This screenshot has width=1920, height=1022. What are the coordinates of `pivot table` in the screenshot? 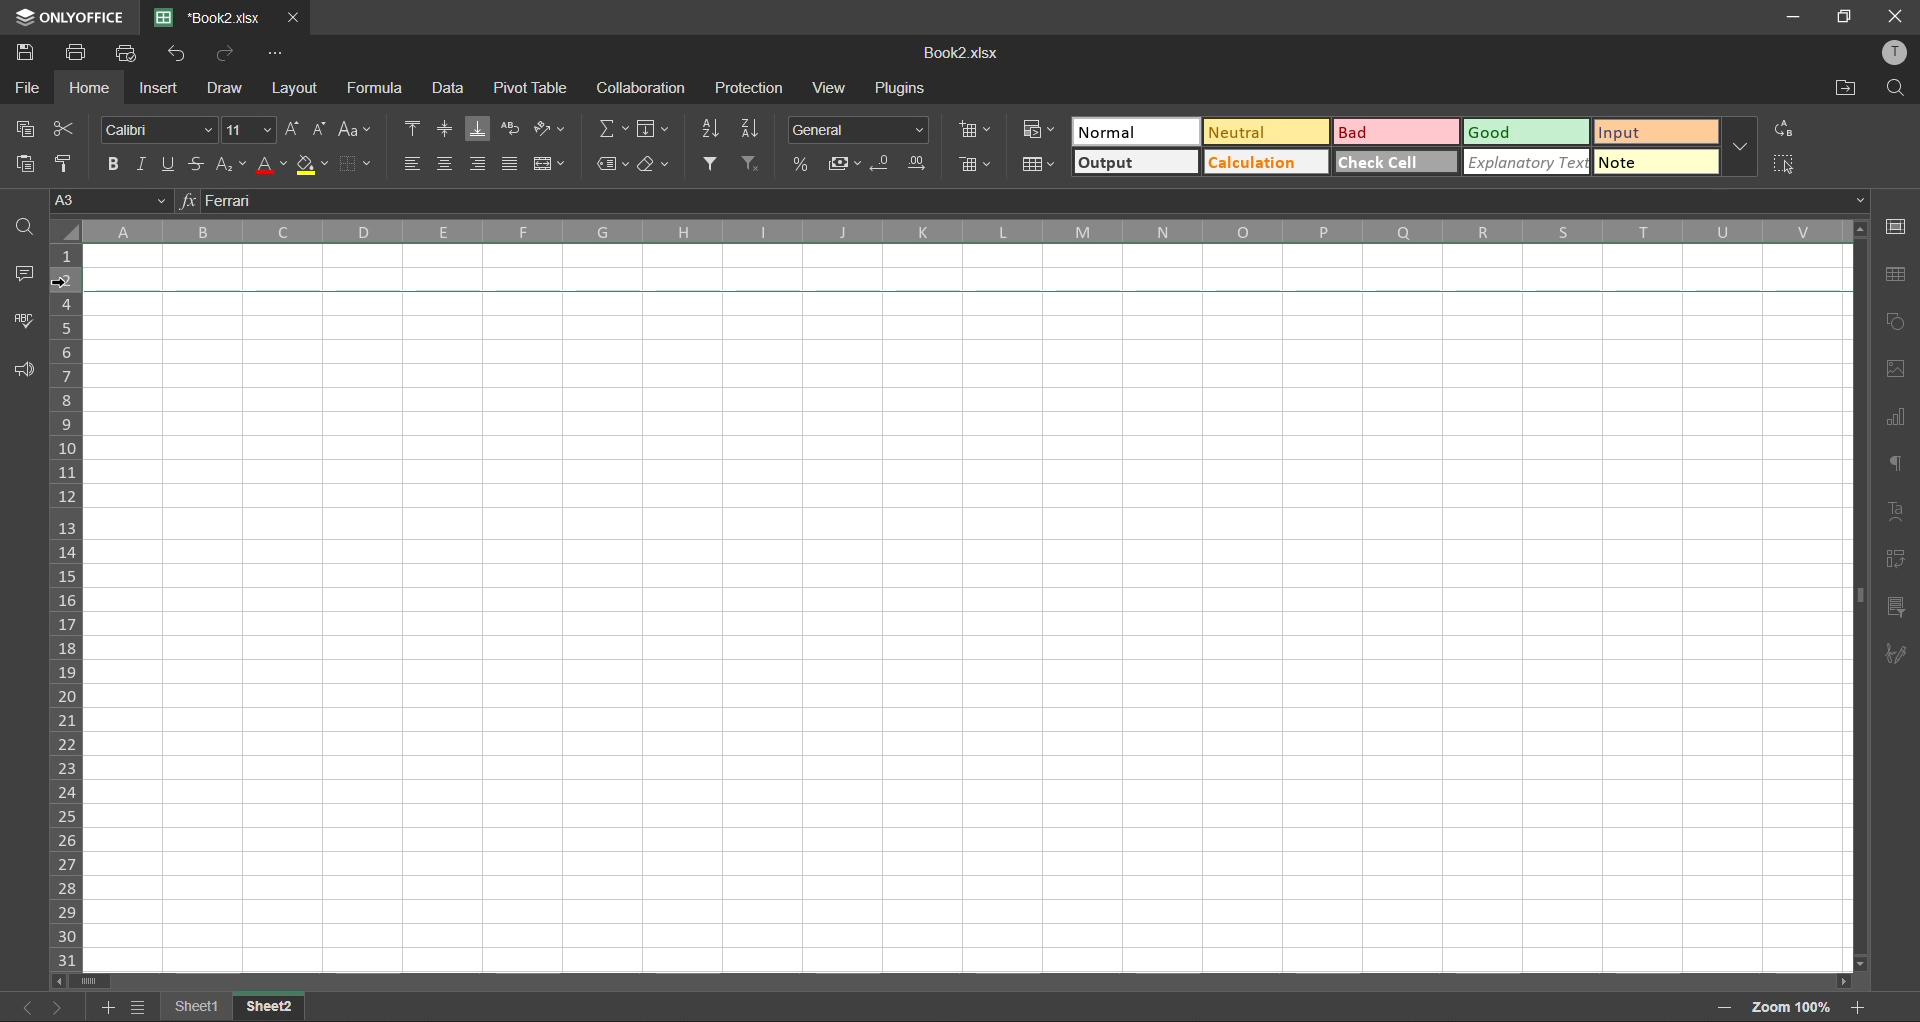 It's located at (530, 88).